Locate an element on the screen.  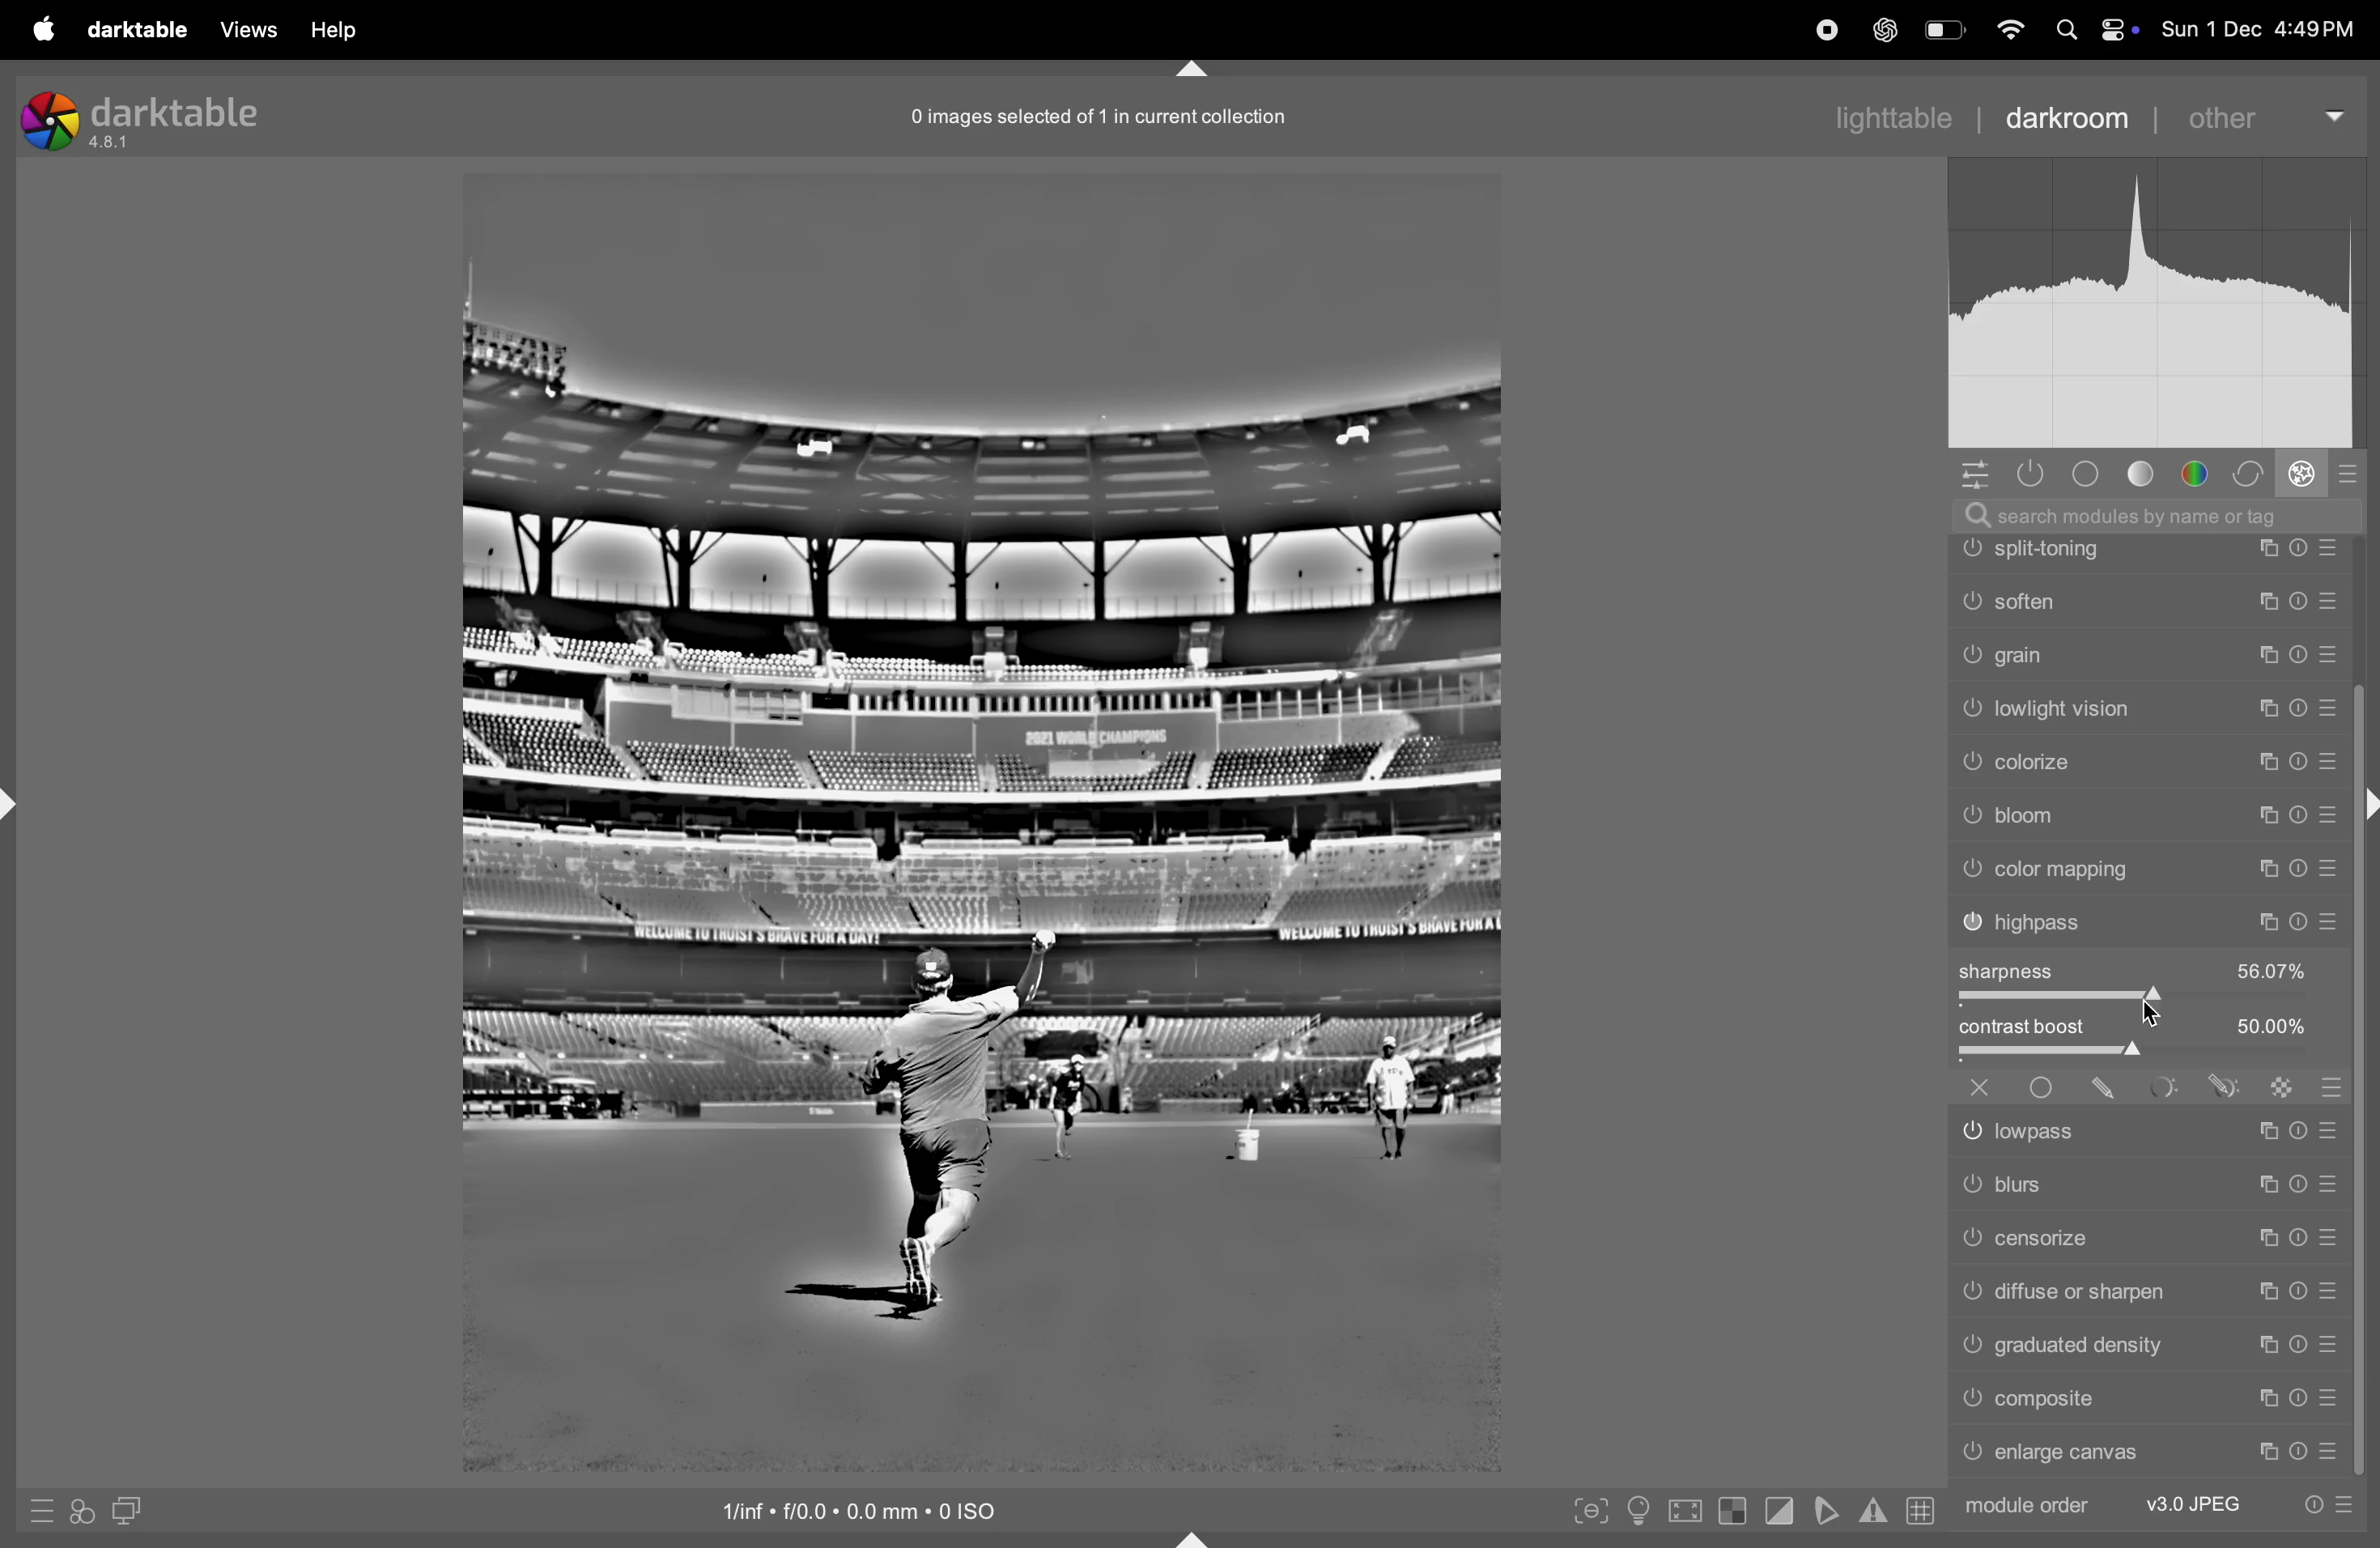
vignetting is located at coordinates (2148, 653).